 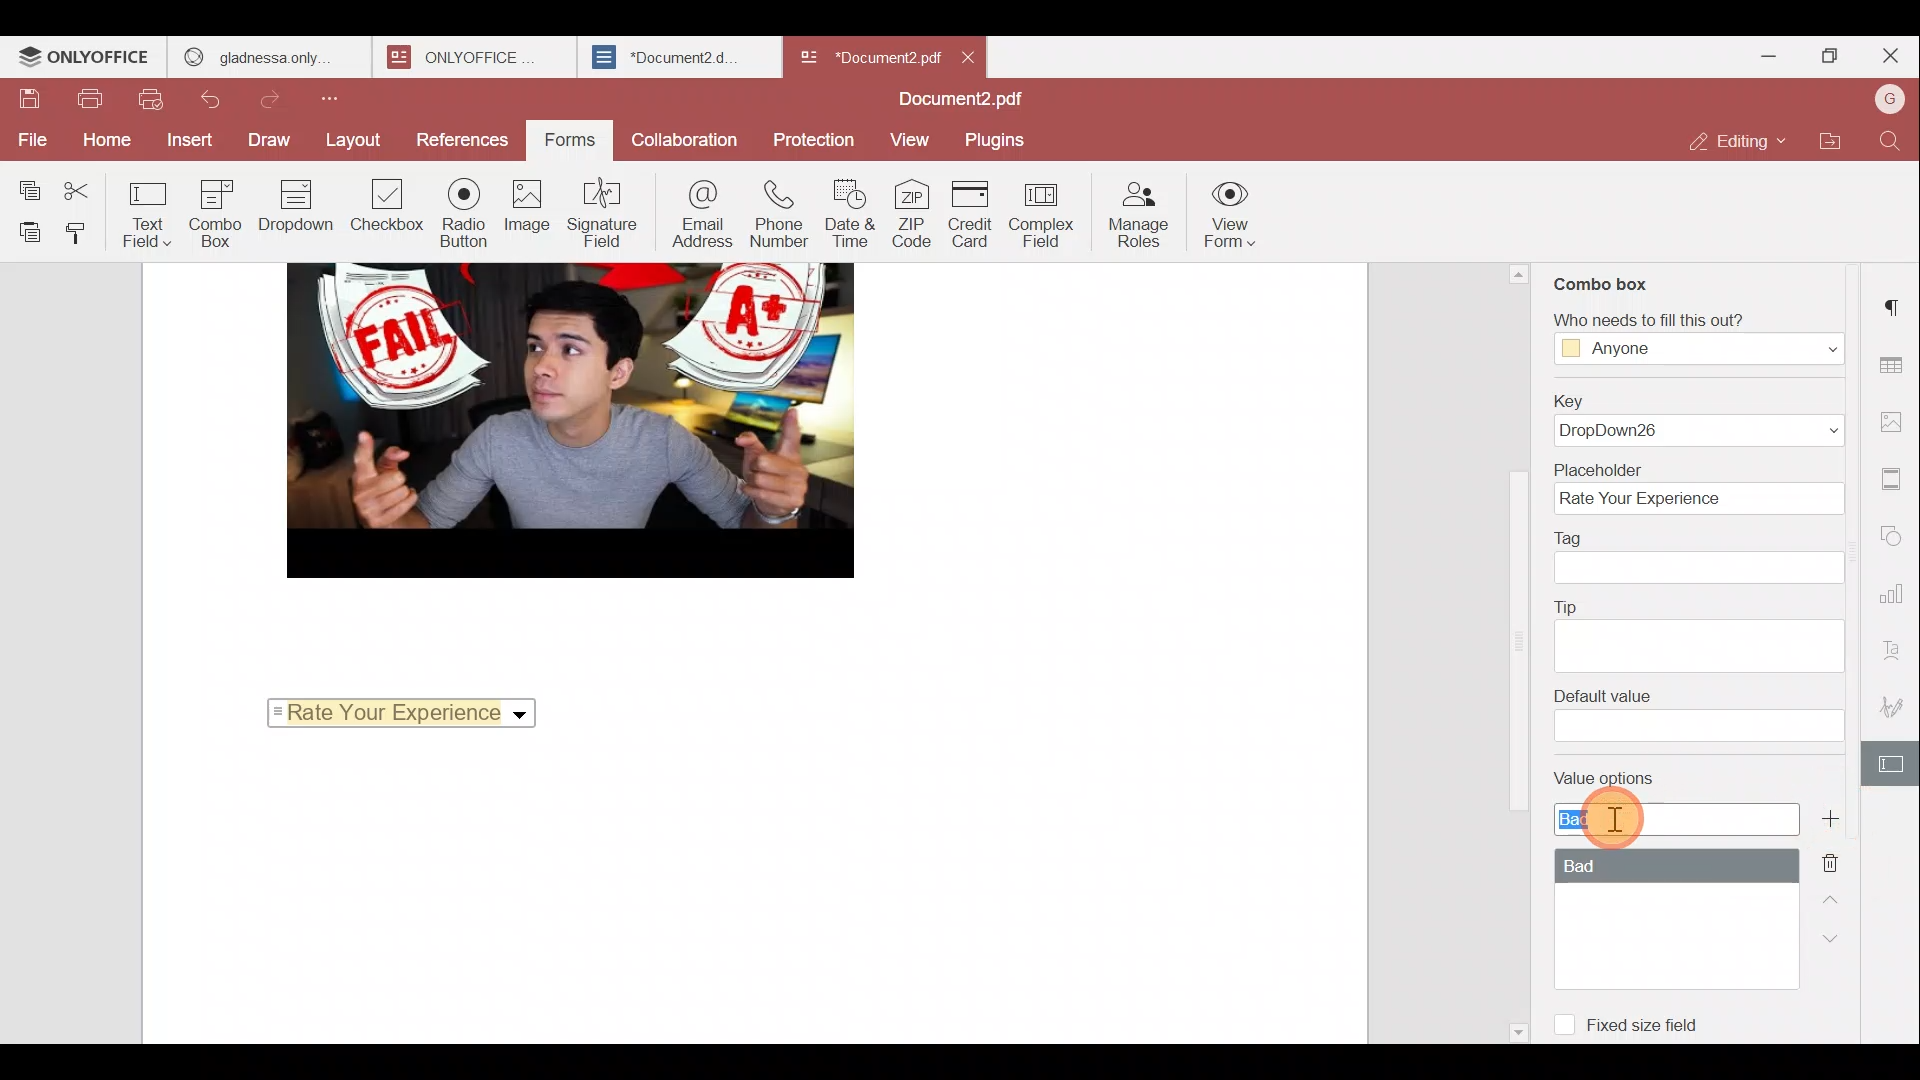 What do you see at coordinates (397, 711) in the screenshot?
I see `Rate your experience` at bounding box center [397, 711].